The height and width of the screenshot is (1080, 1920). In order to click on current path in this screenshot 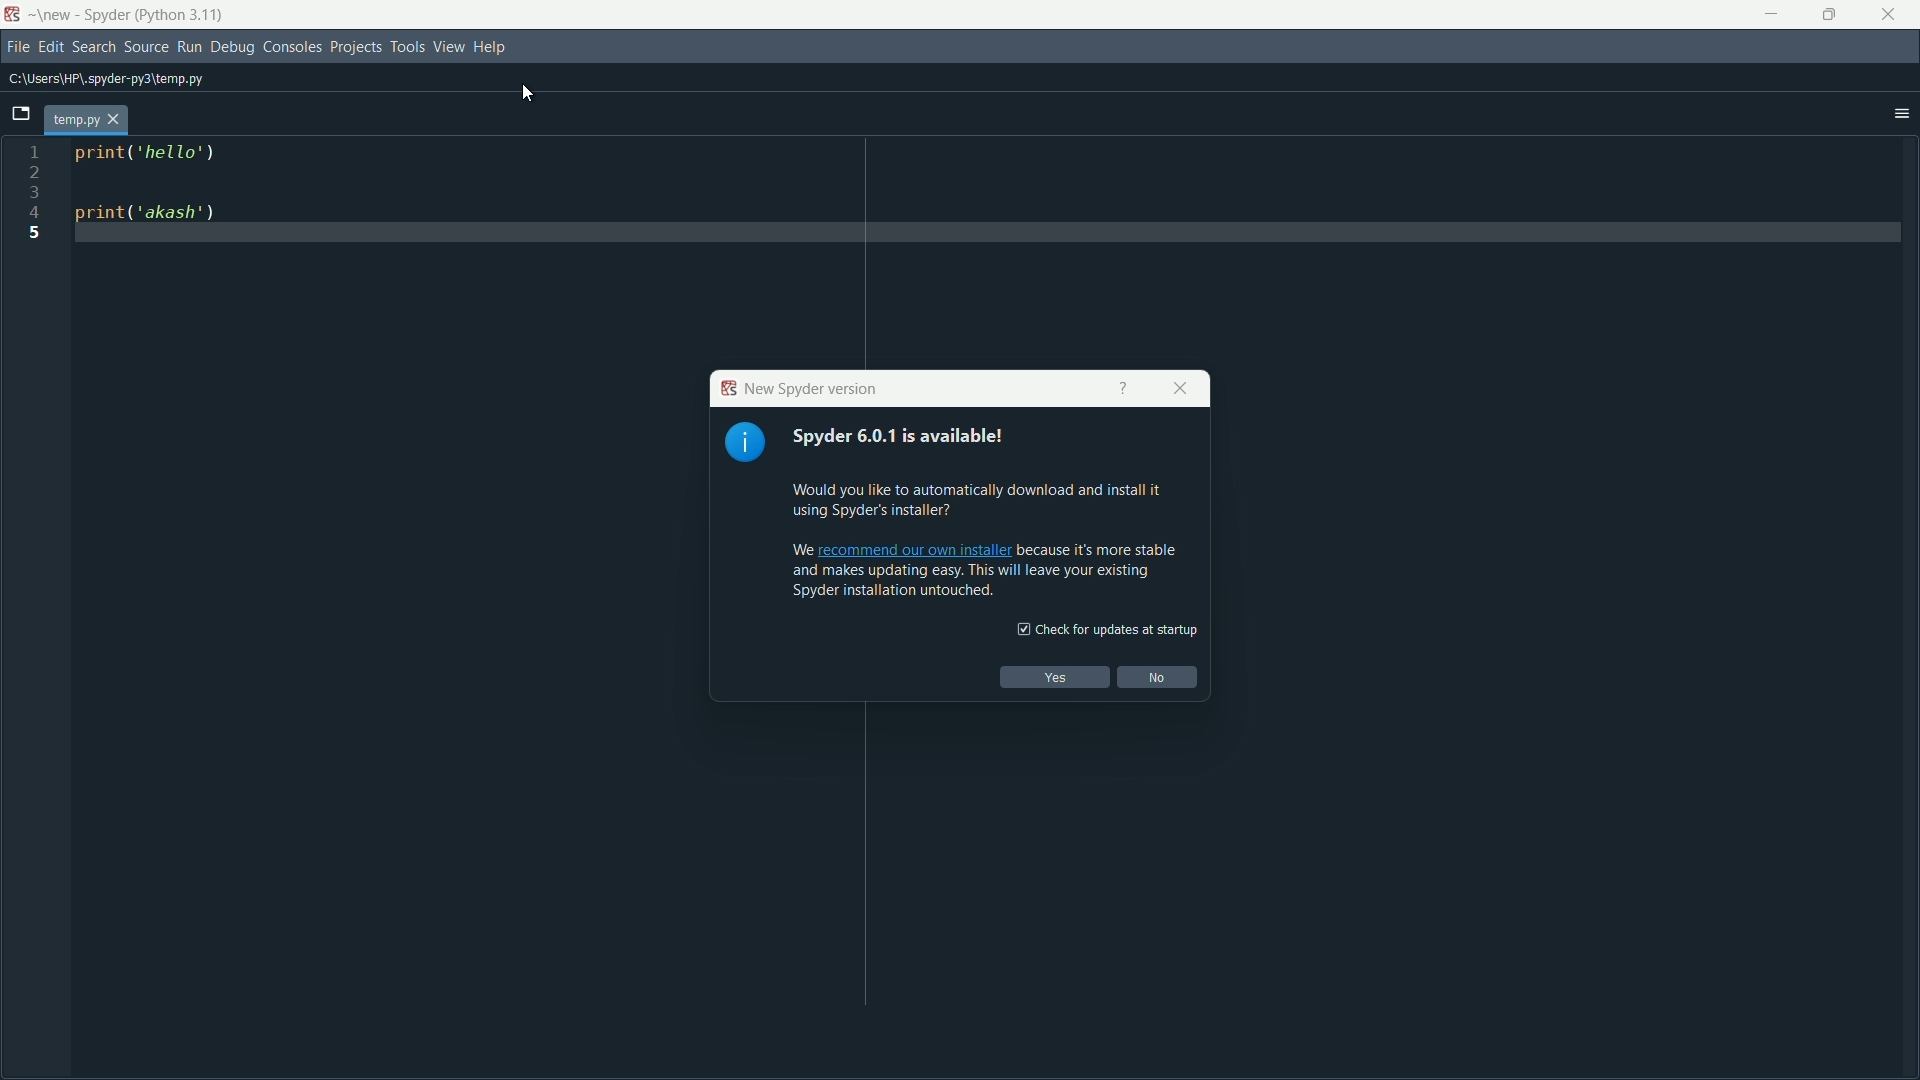, I will do `click(122, 80)`.